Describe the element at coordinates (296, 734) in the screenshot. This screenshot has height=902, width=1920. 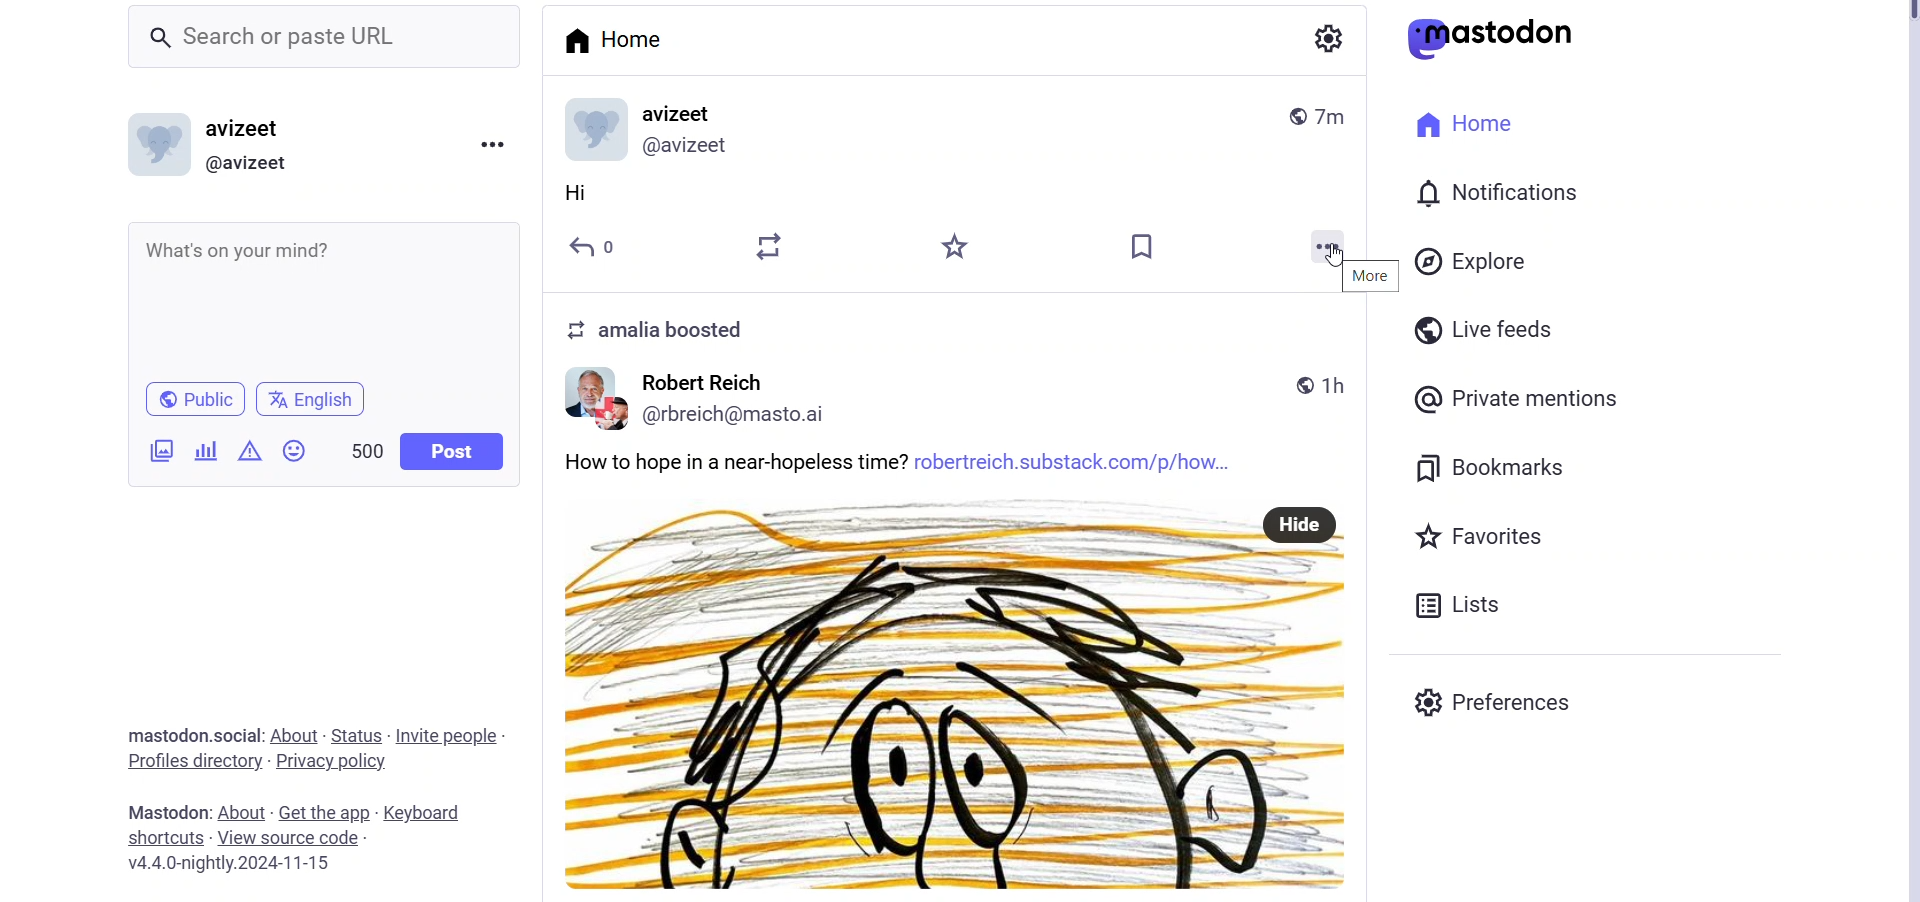
I see `About` at that location.